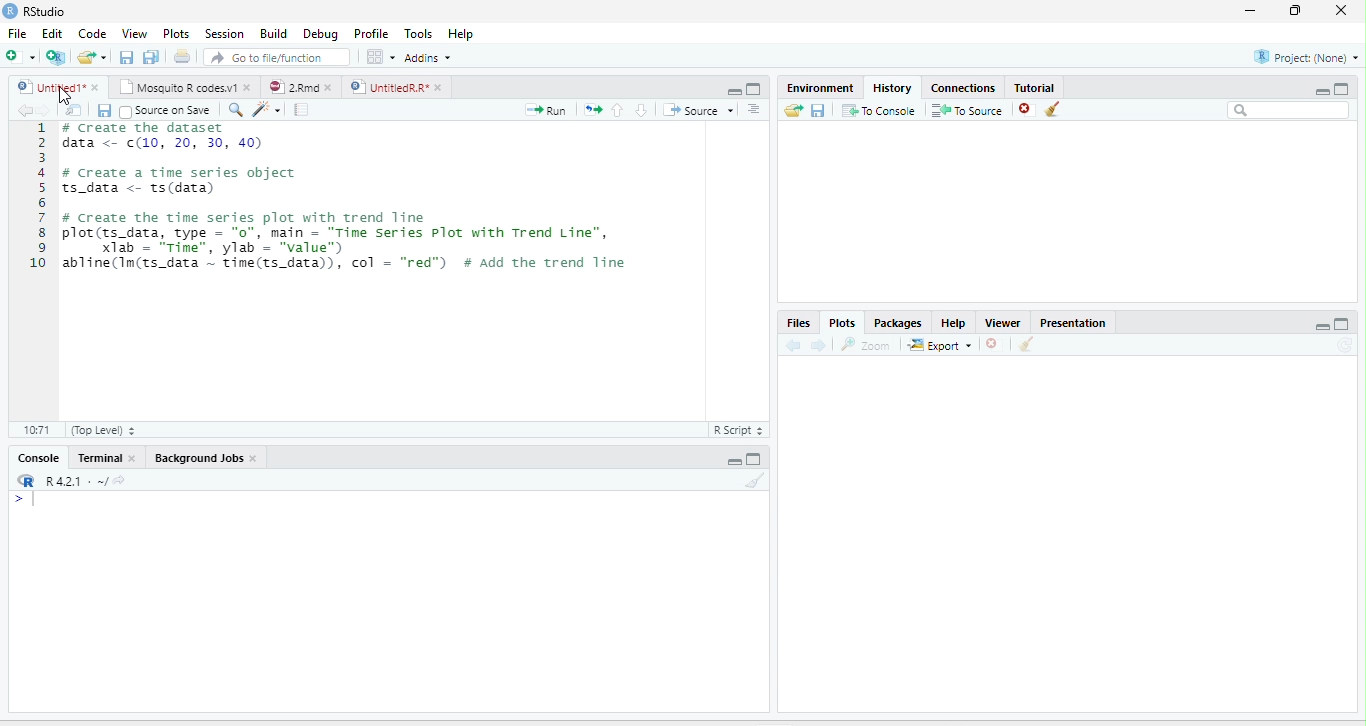  Describe the element at coordinates (95, 87) in the screenshot. I see `close` at that location.